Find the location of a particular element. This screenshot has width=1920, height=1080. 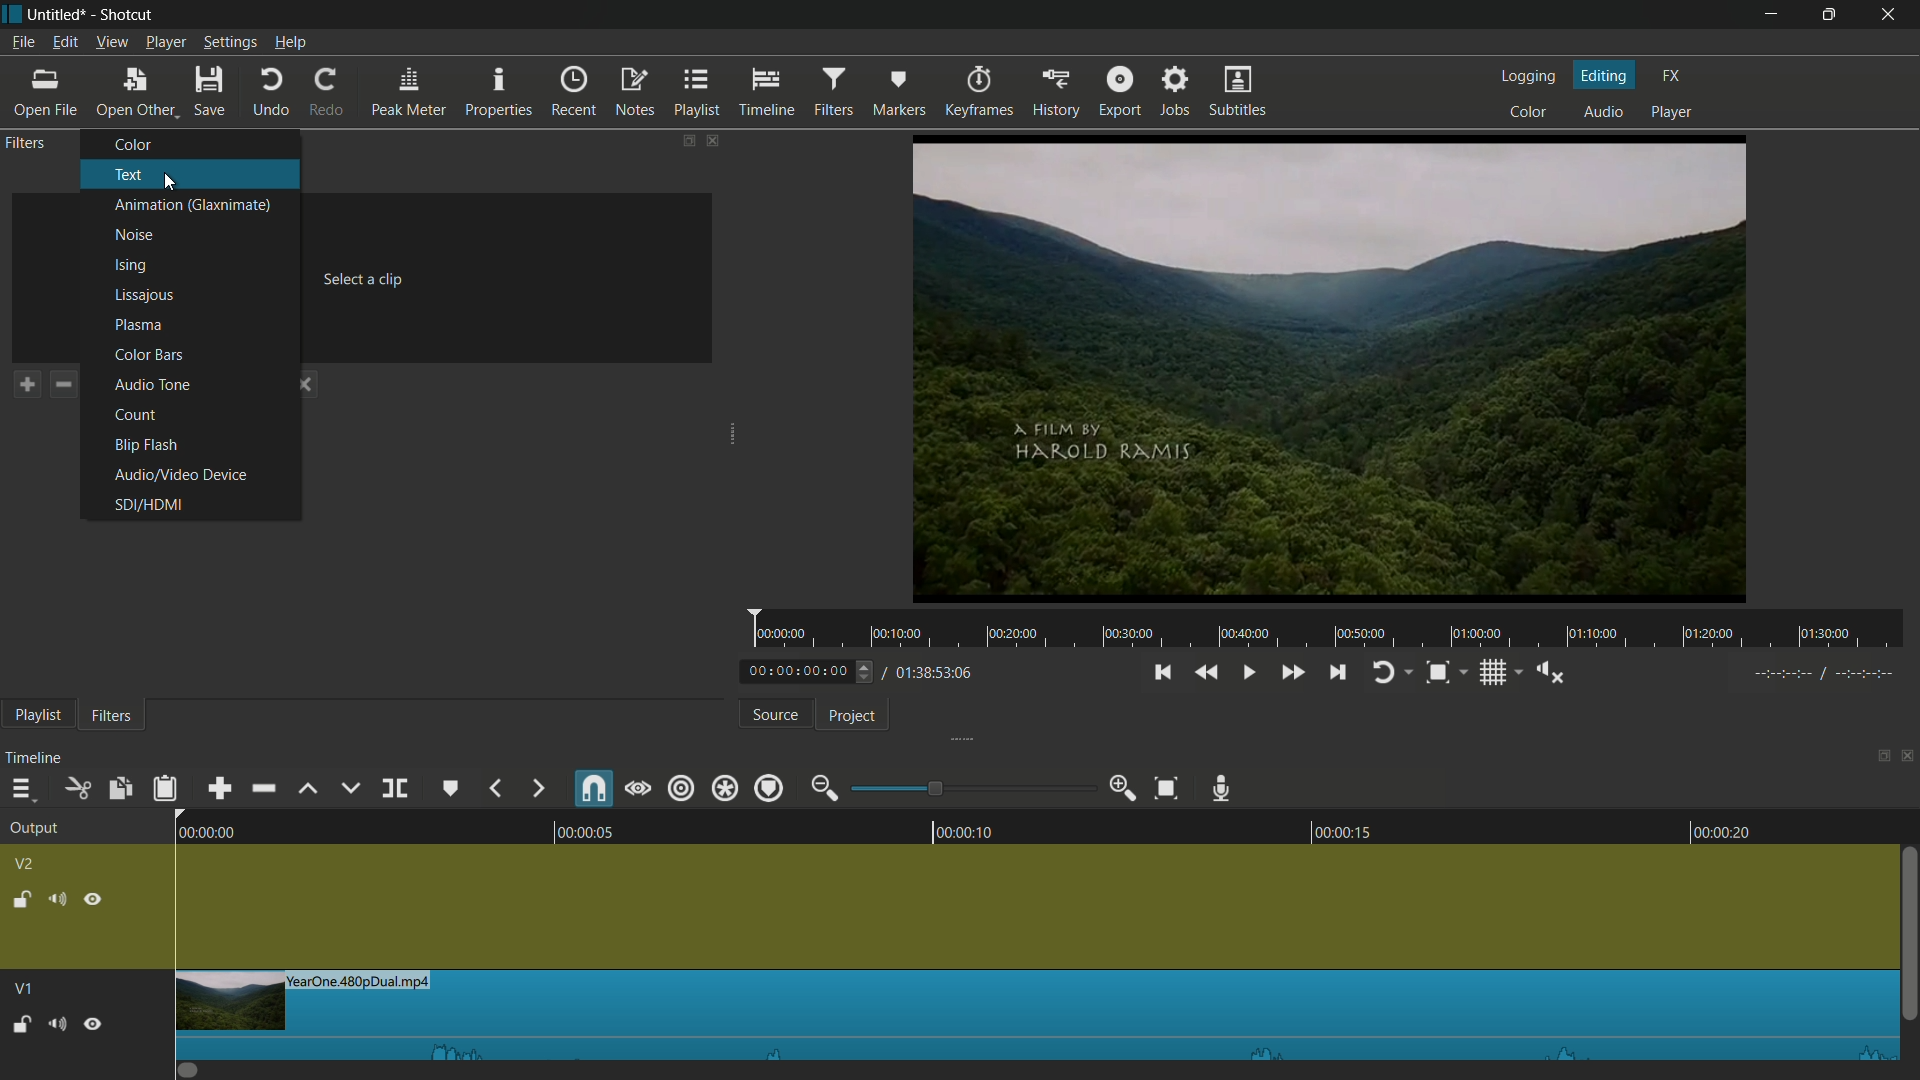

time is located at coordinates (1334, 629).